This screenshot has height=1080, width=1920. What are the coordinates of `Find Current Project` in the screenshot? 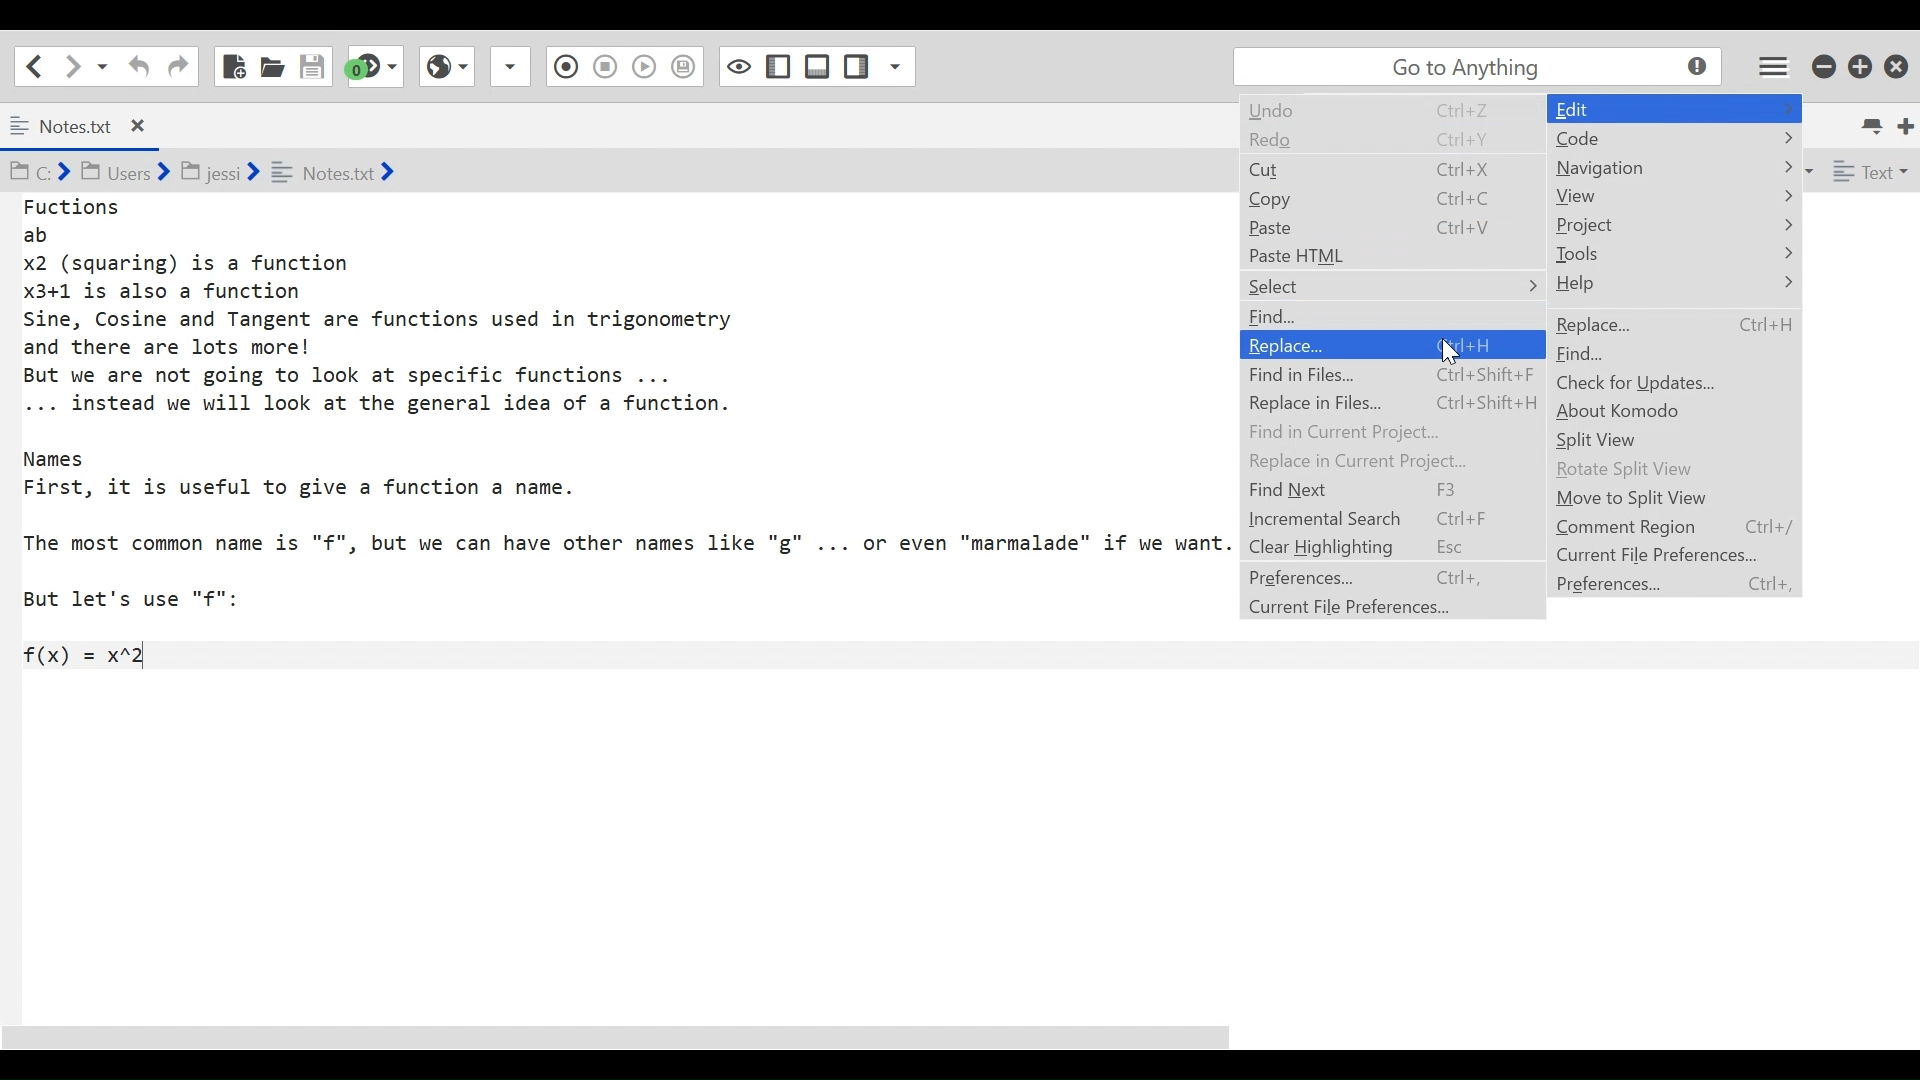 It's located at (1378, 430).